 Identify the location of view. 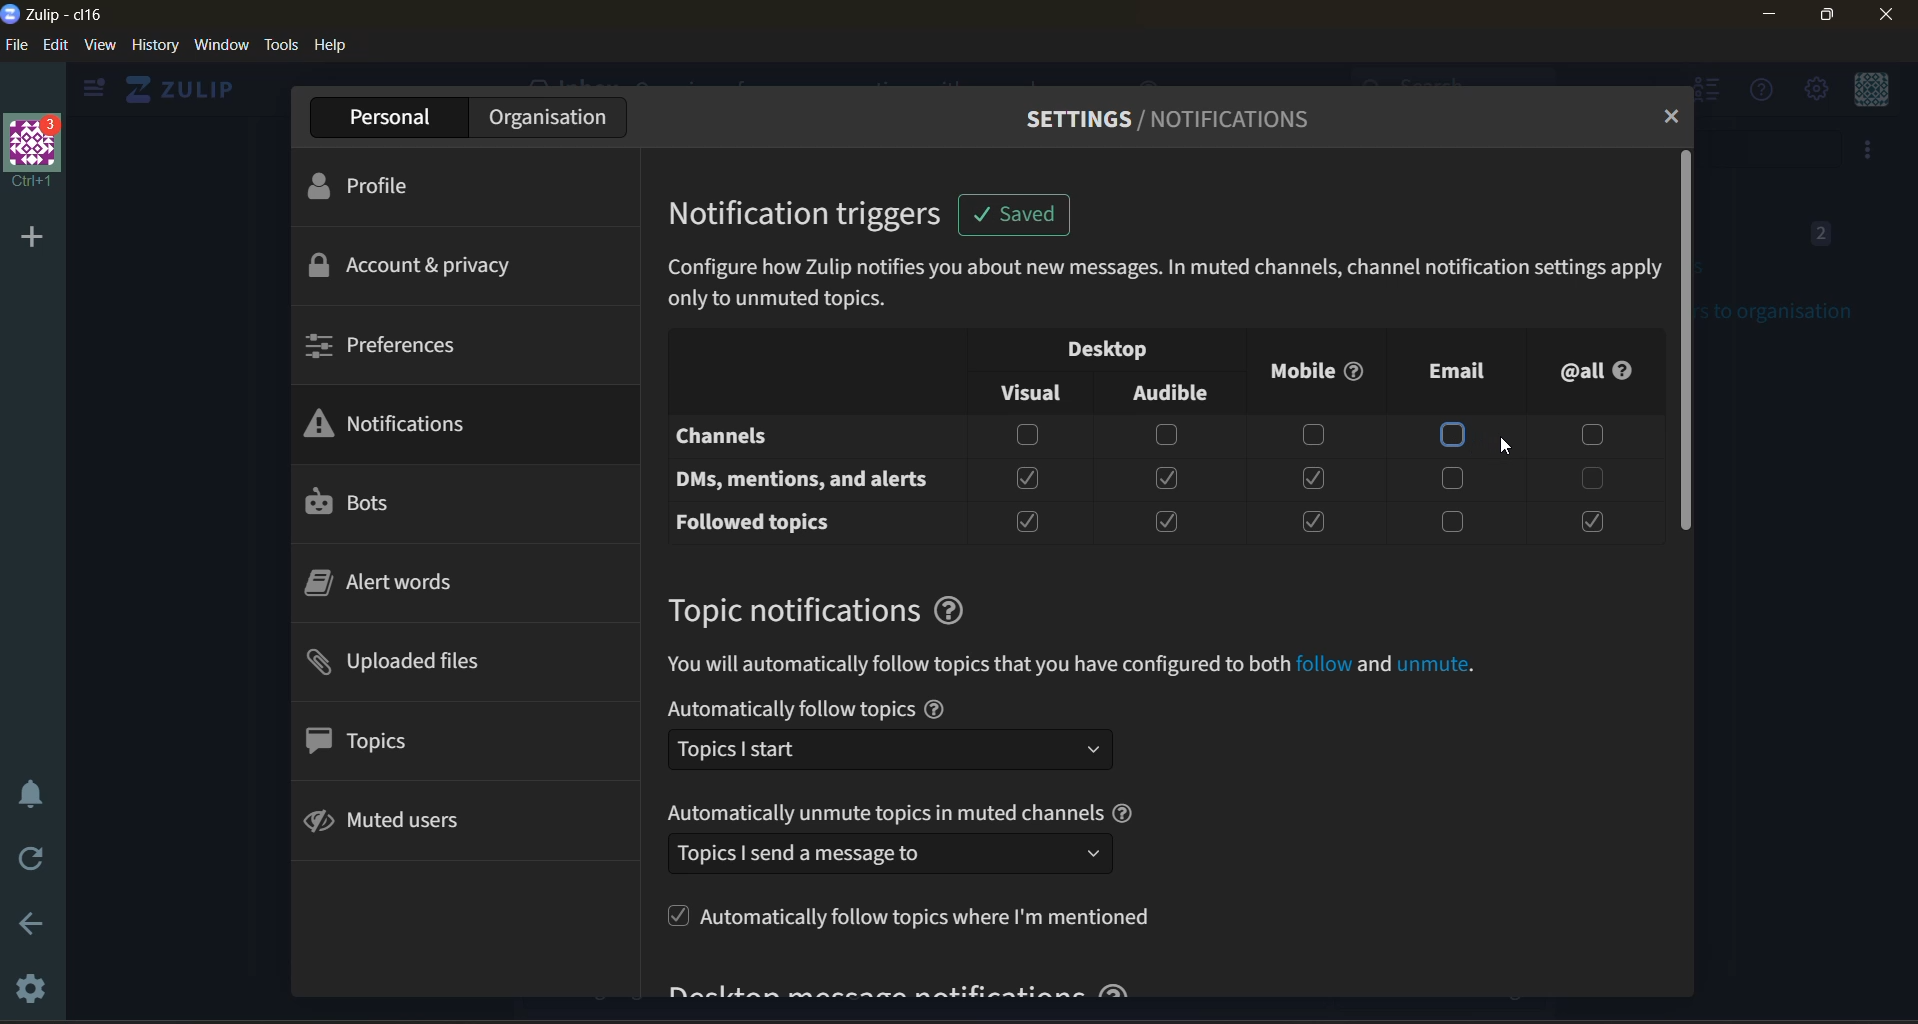
(100, 44).